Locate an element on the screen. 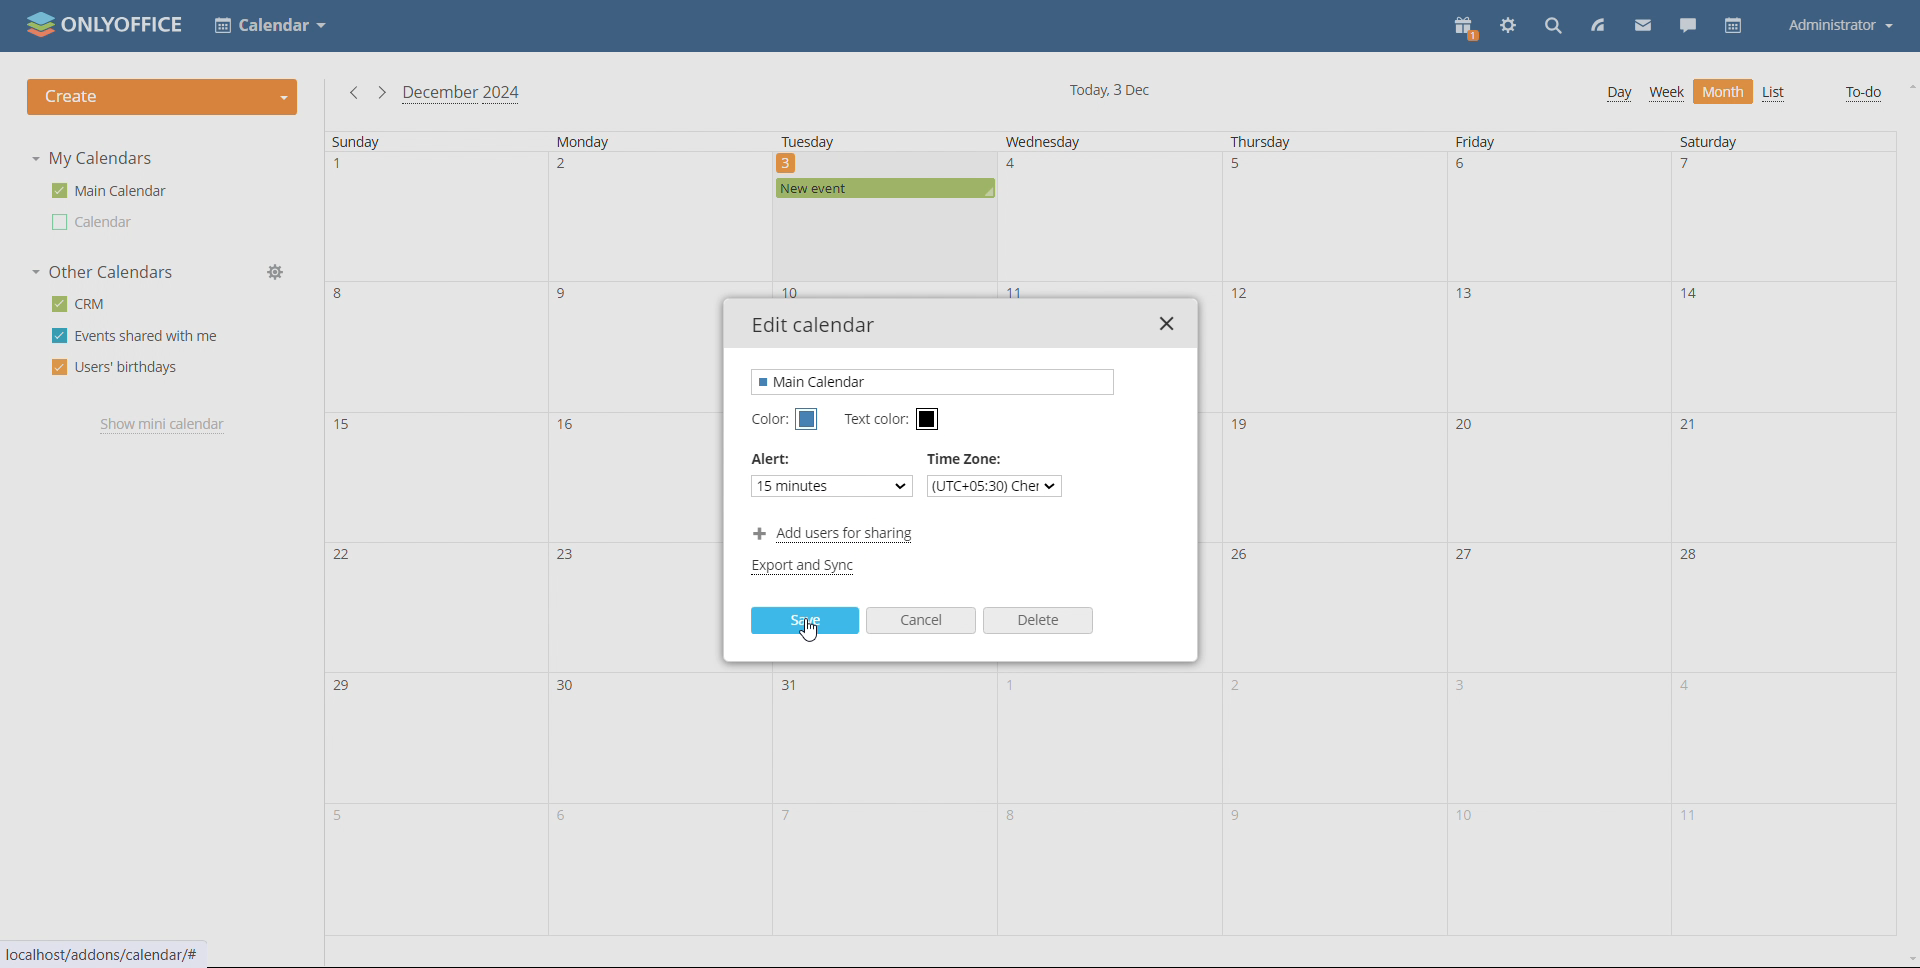 The width and height of the screenshot is (1920, 968). date is located at coordinates (1336, 217).